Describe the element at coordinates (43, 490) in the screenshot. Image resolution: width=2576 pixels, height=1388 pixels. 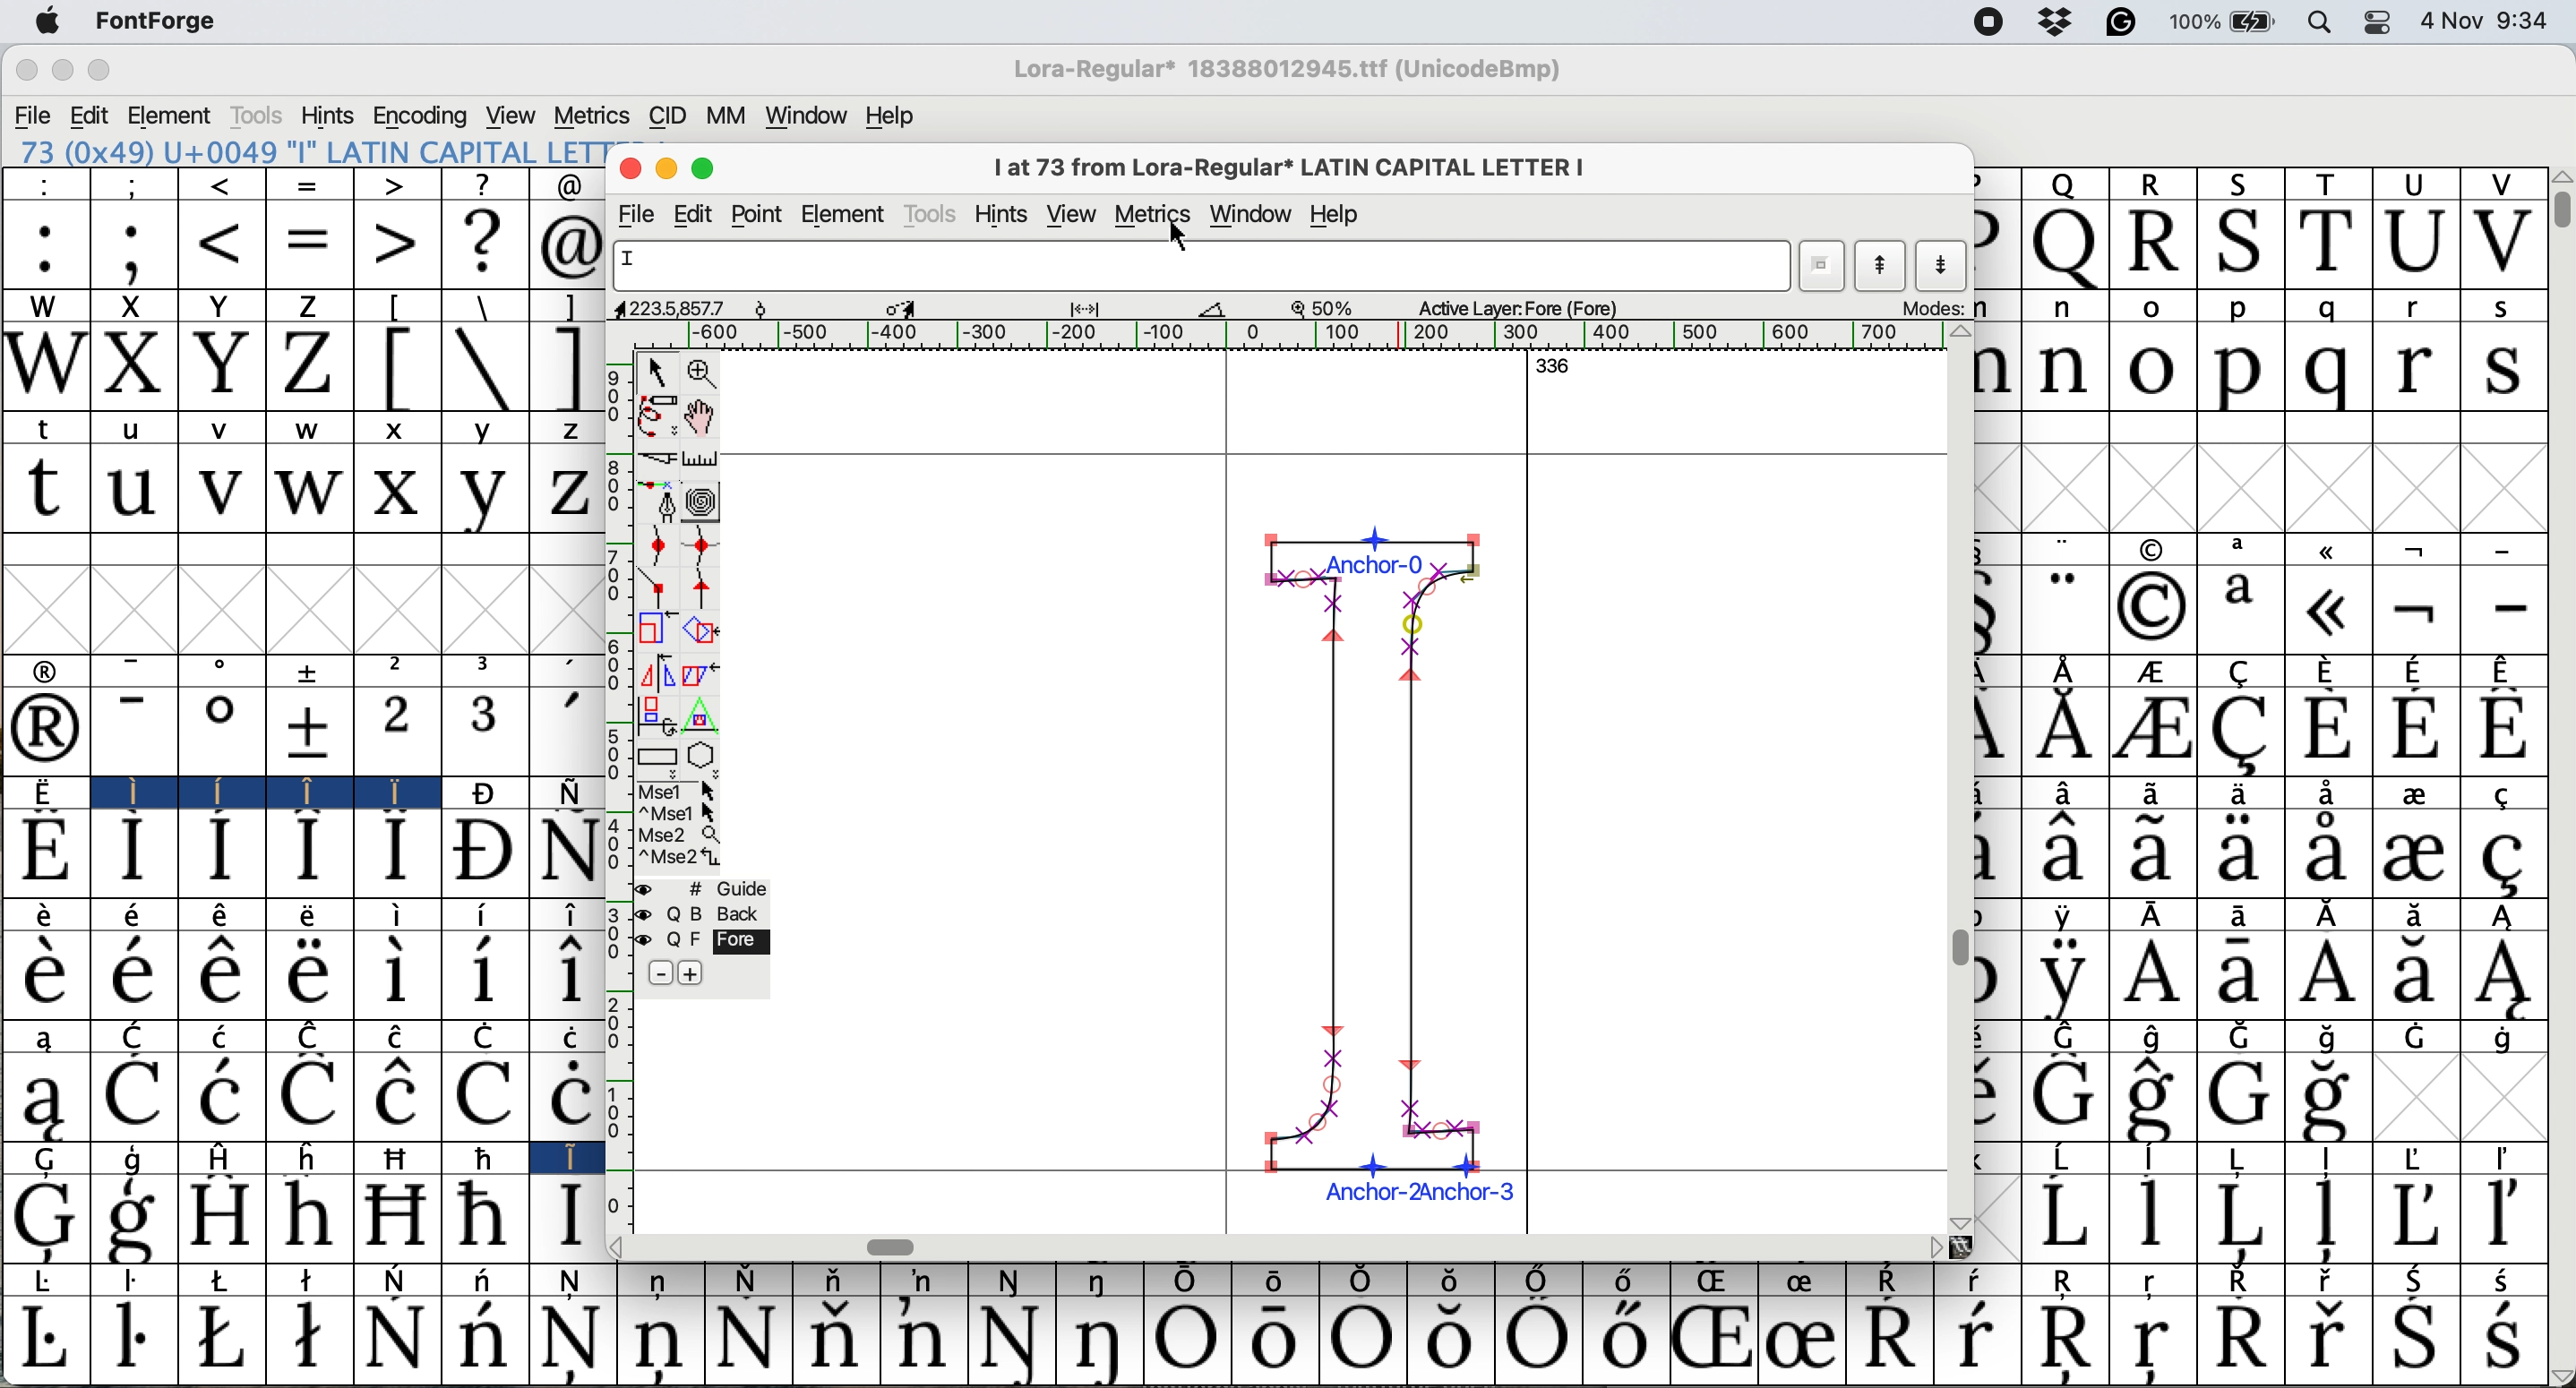
I see `t` at that location.